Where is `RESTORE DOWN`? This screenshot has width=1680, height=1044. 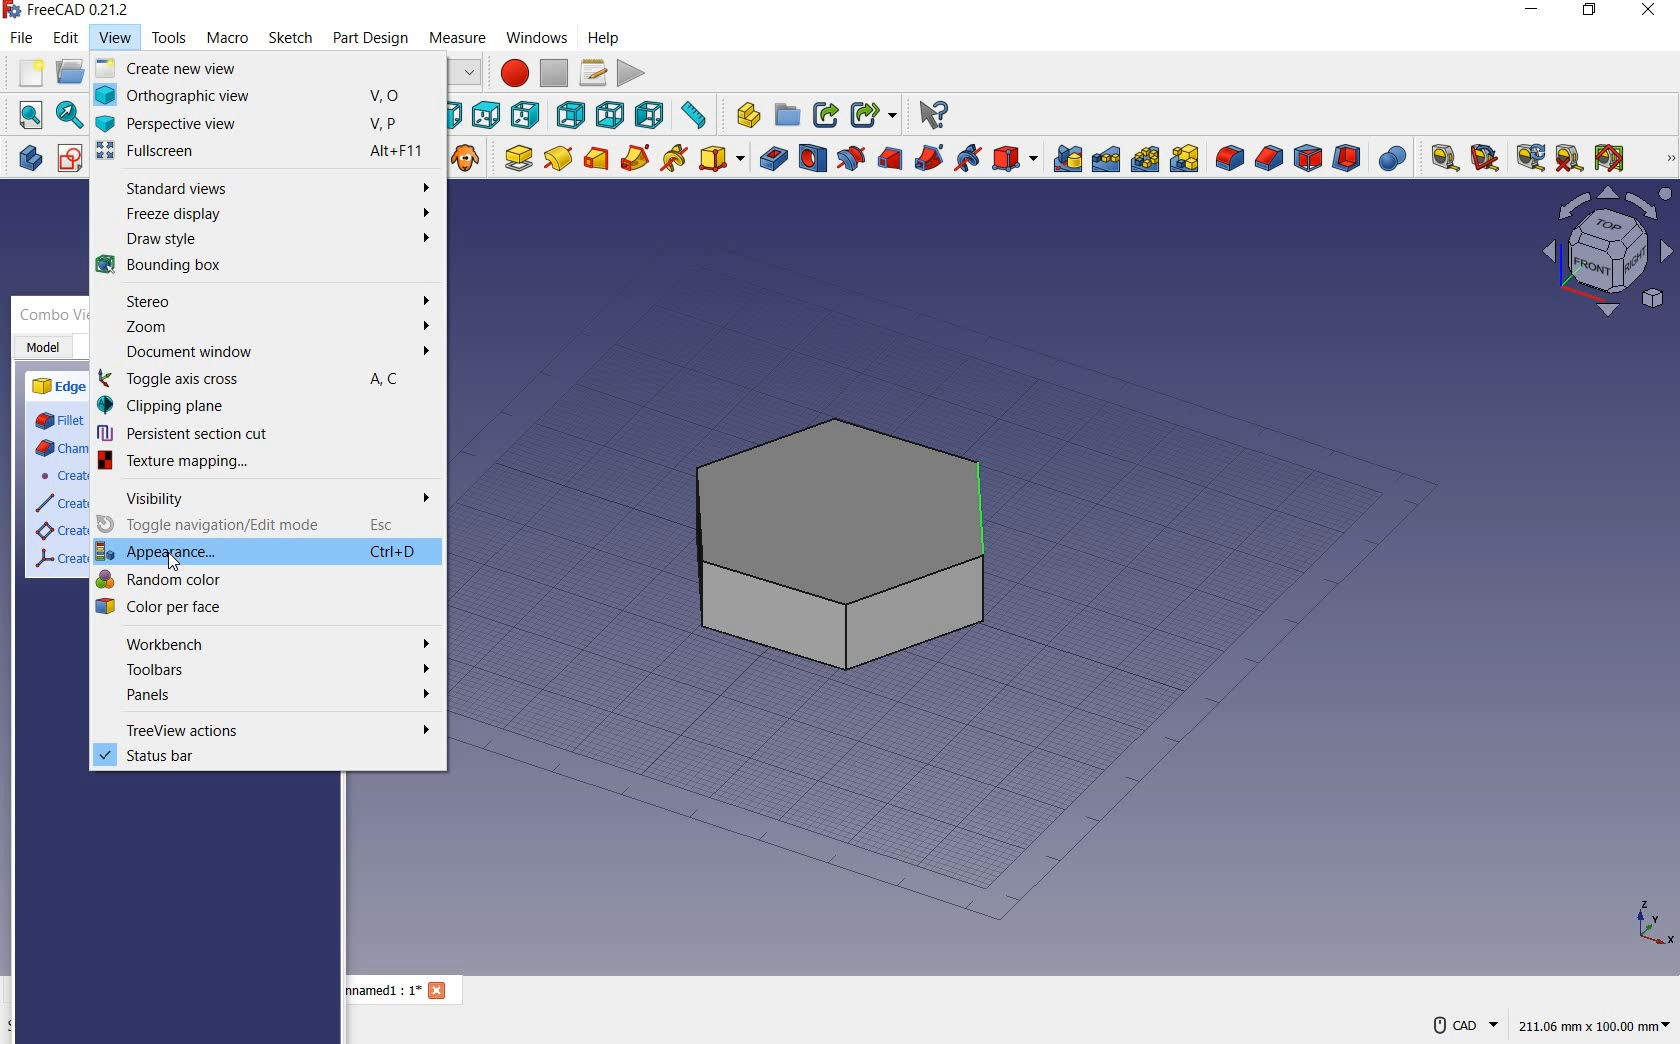 RESTORE DOWN is located at coordinates (1591, 13).